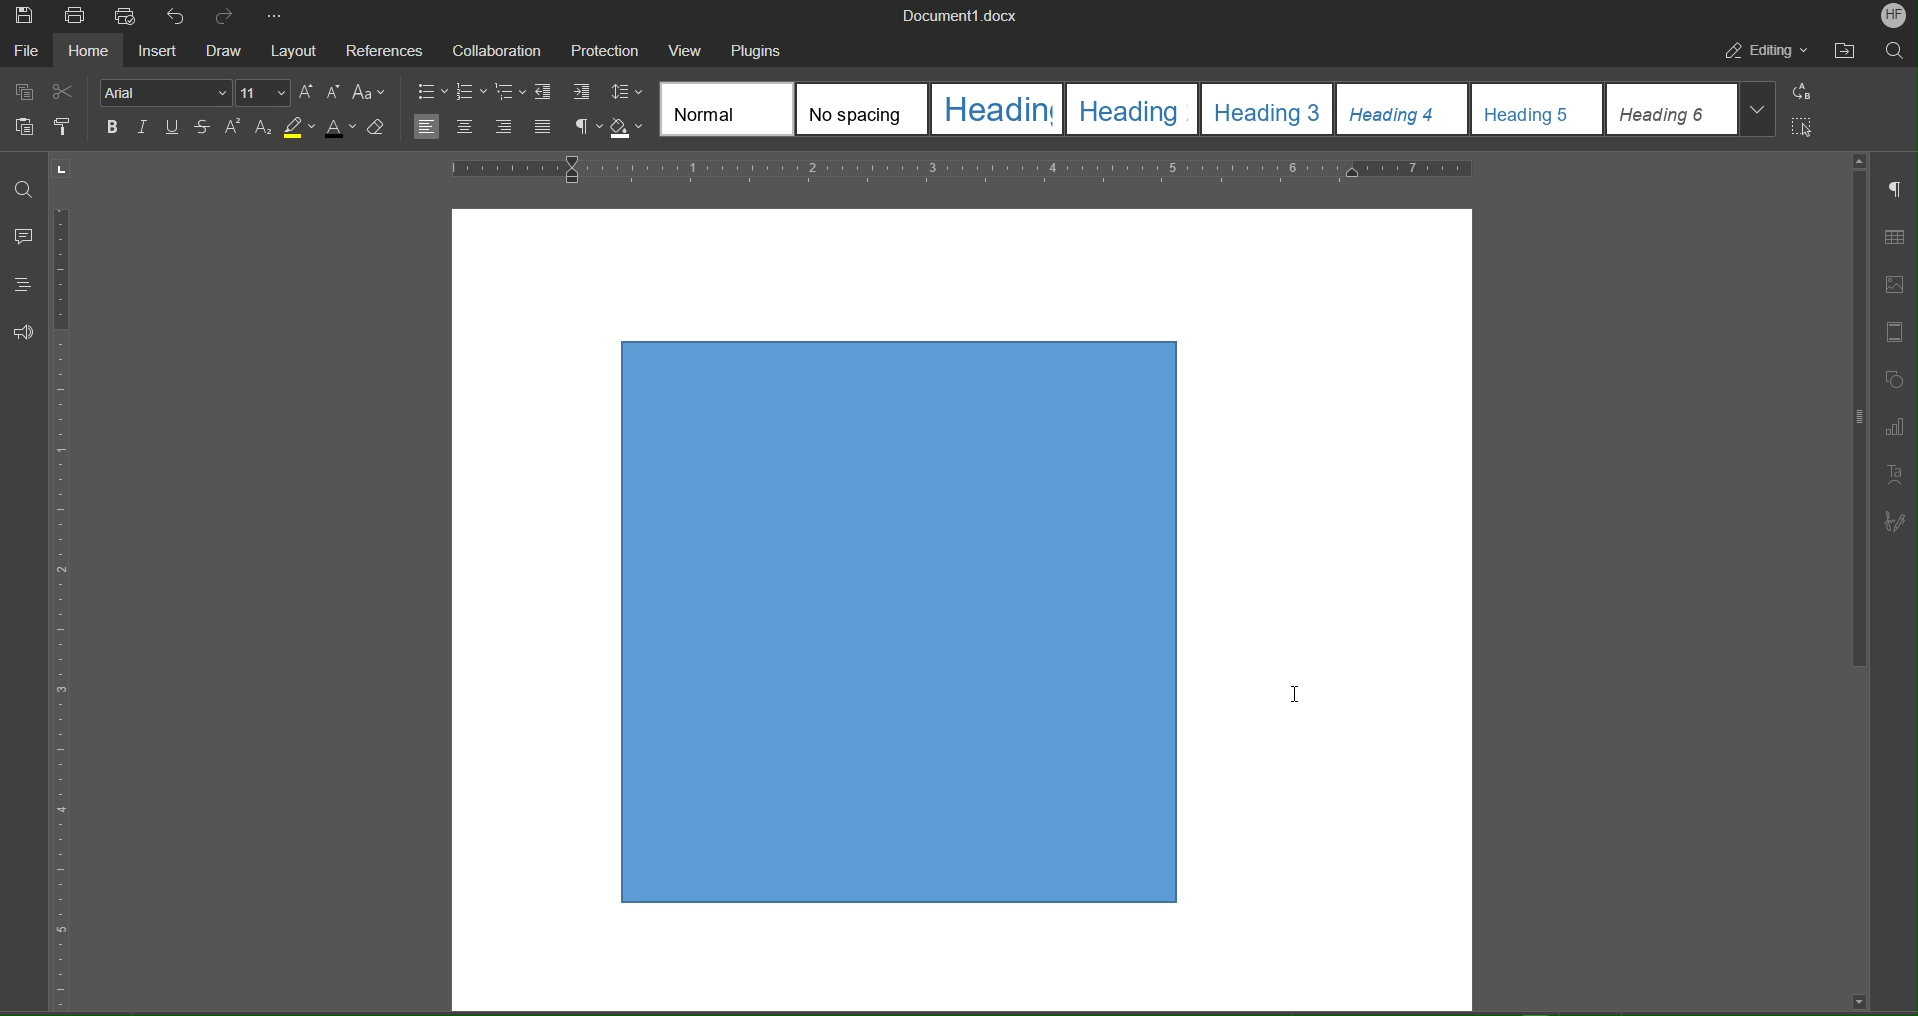  Describe the element at coordinates (370, 93) in the screenshot. I see `Shift font case` at that location.